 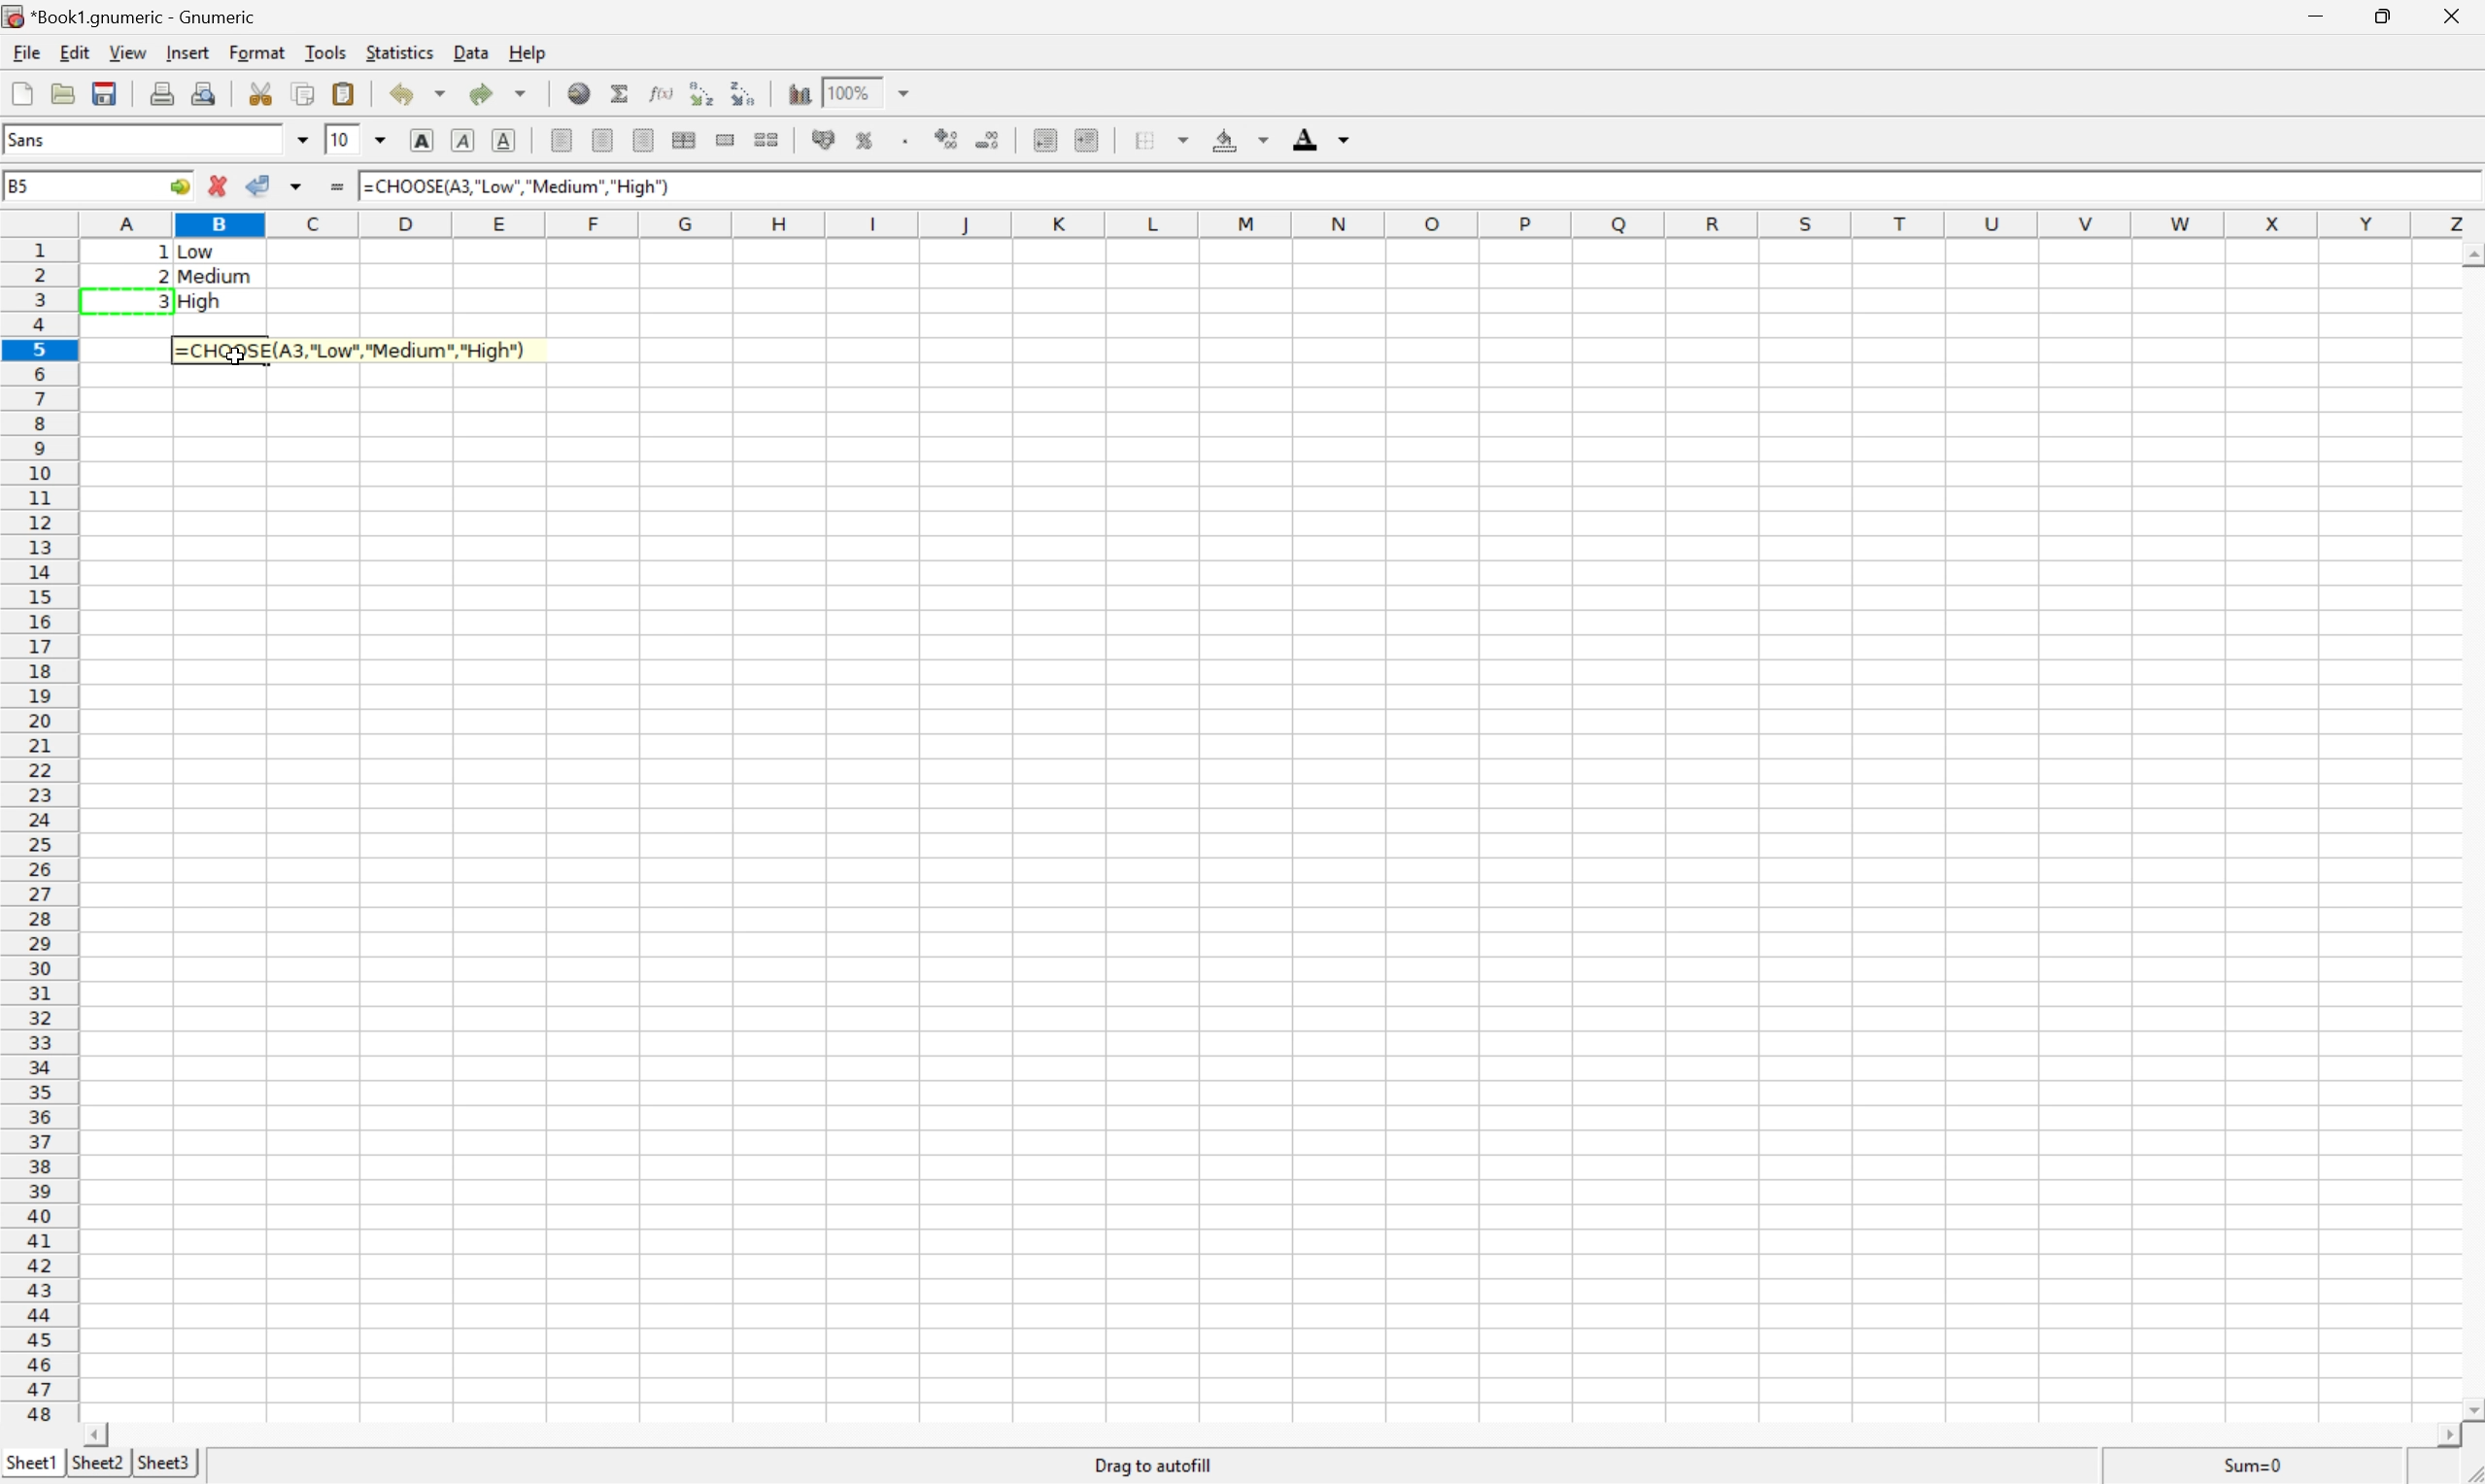 What do you see at coordinates (162, 300) in the screenshot?
I see `3` at bounding box center [162, 300].